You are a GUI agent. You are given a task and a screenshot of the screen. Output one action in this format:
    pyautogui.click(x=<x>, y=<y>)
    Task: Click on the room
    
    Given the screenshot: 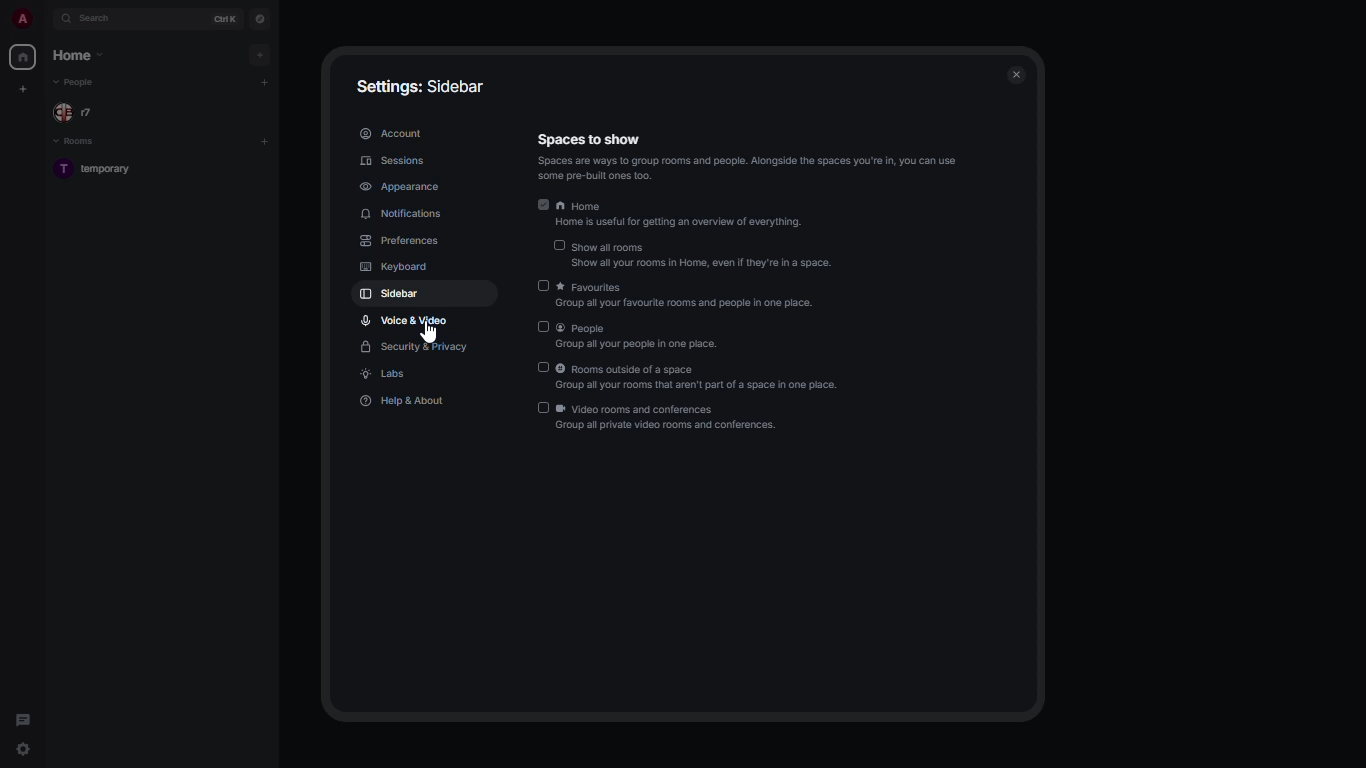 What is the action you would take?
    pyautogui.click(x=102, y=172)
    